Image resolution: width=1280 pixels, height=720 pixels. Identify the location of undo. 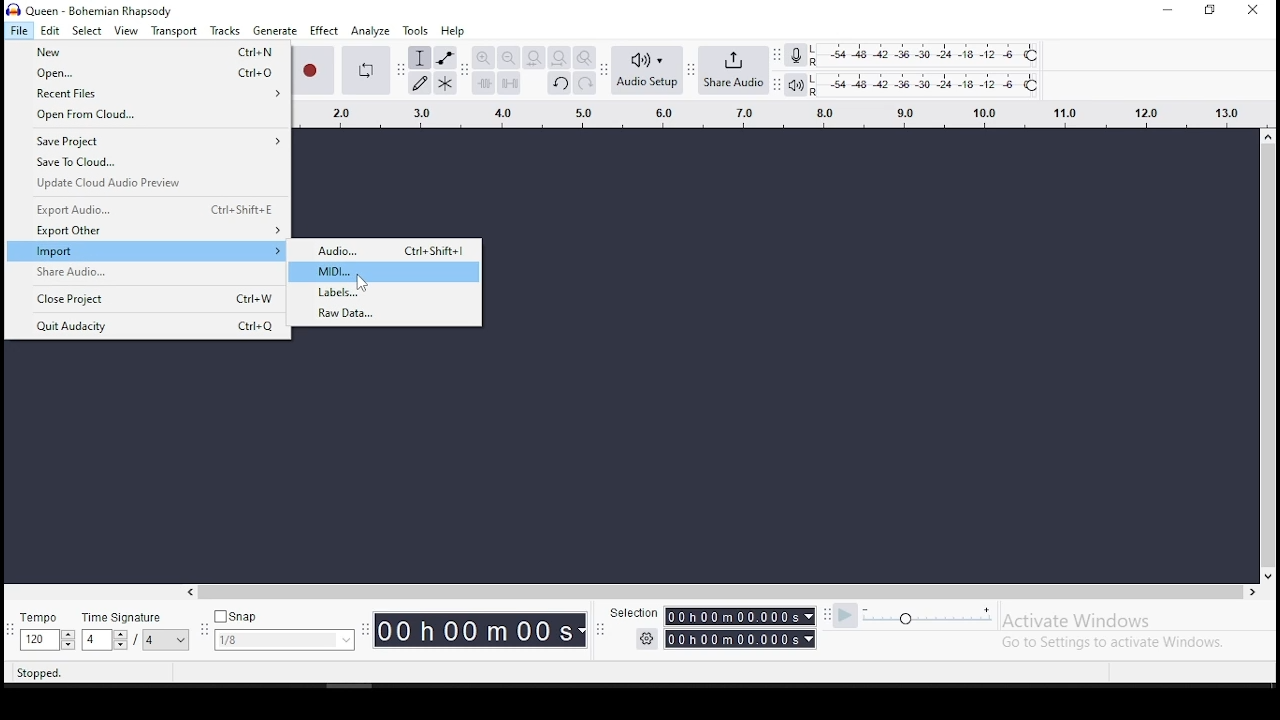
(559, 85).